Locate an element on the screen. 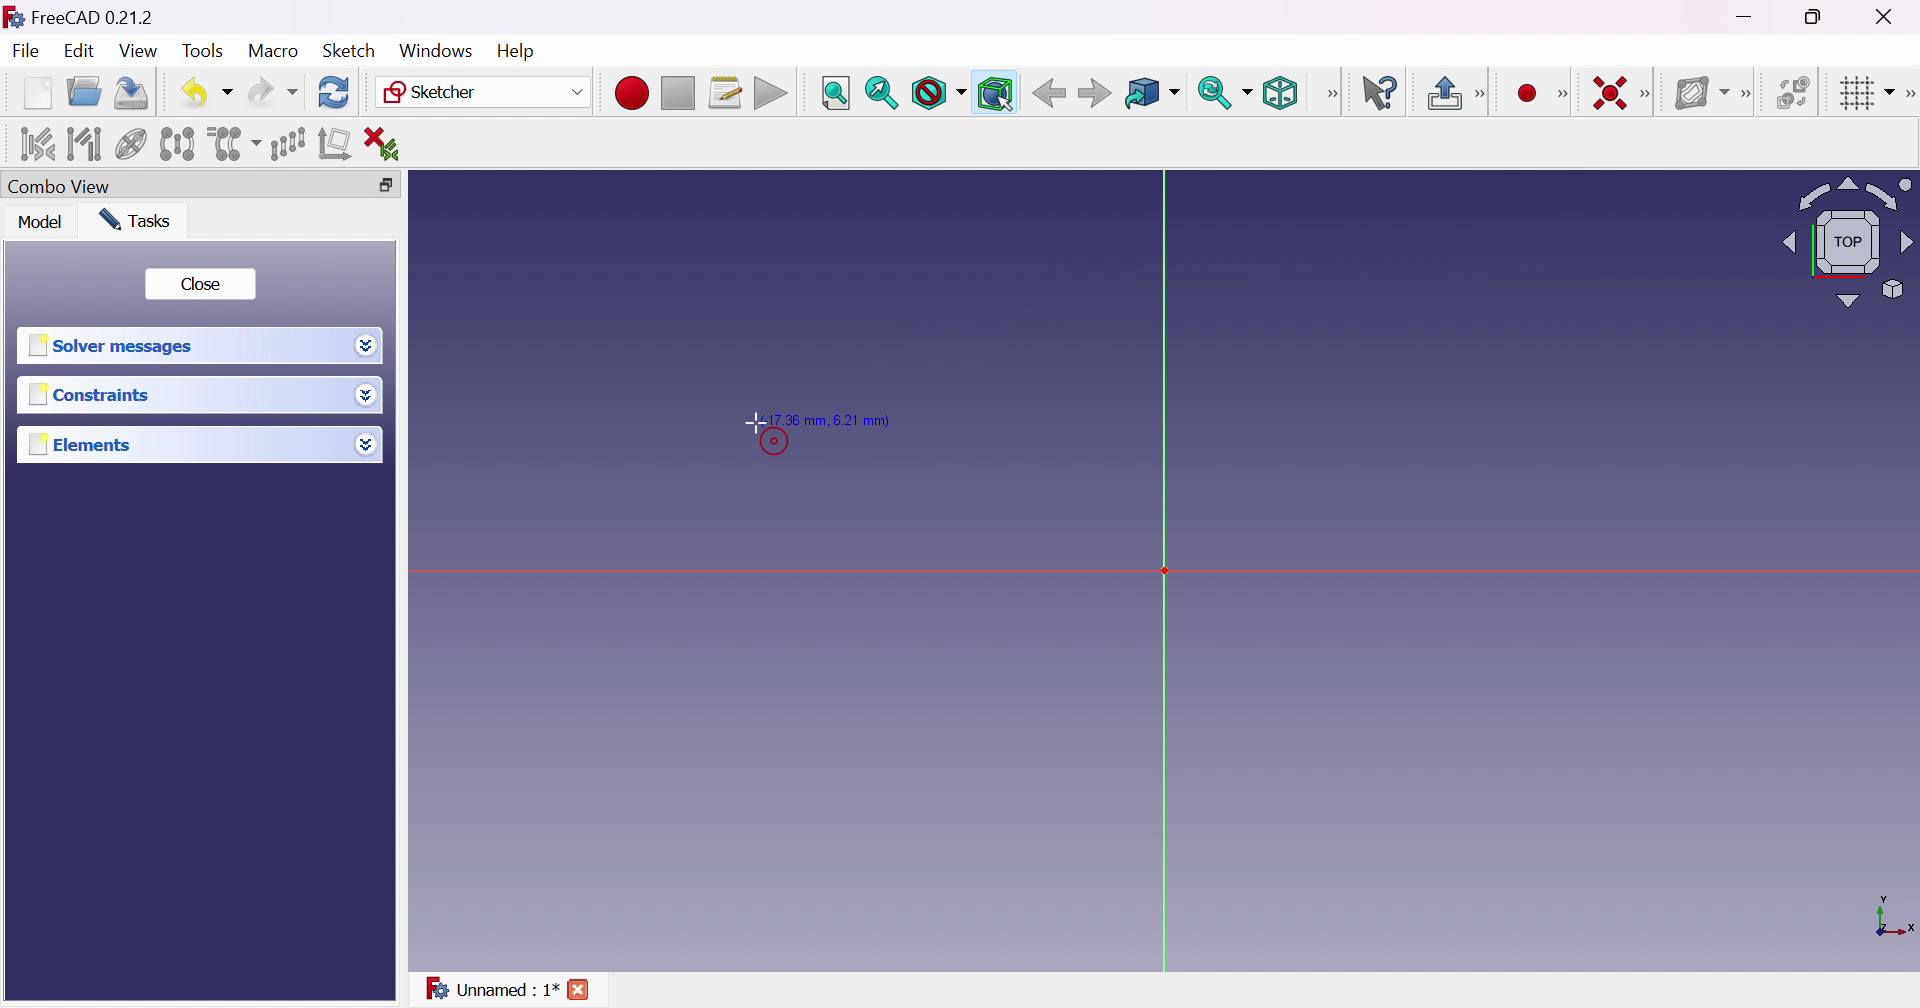  Tools is located at coordinates (204, 52).